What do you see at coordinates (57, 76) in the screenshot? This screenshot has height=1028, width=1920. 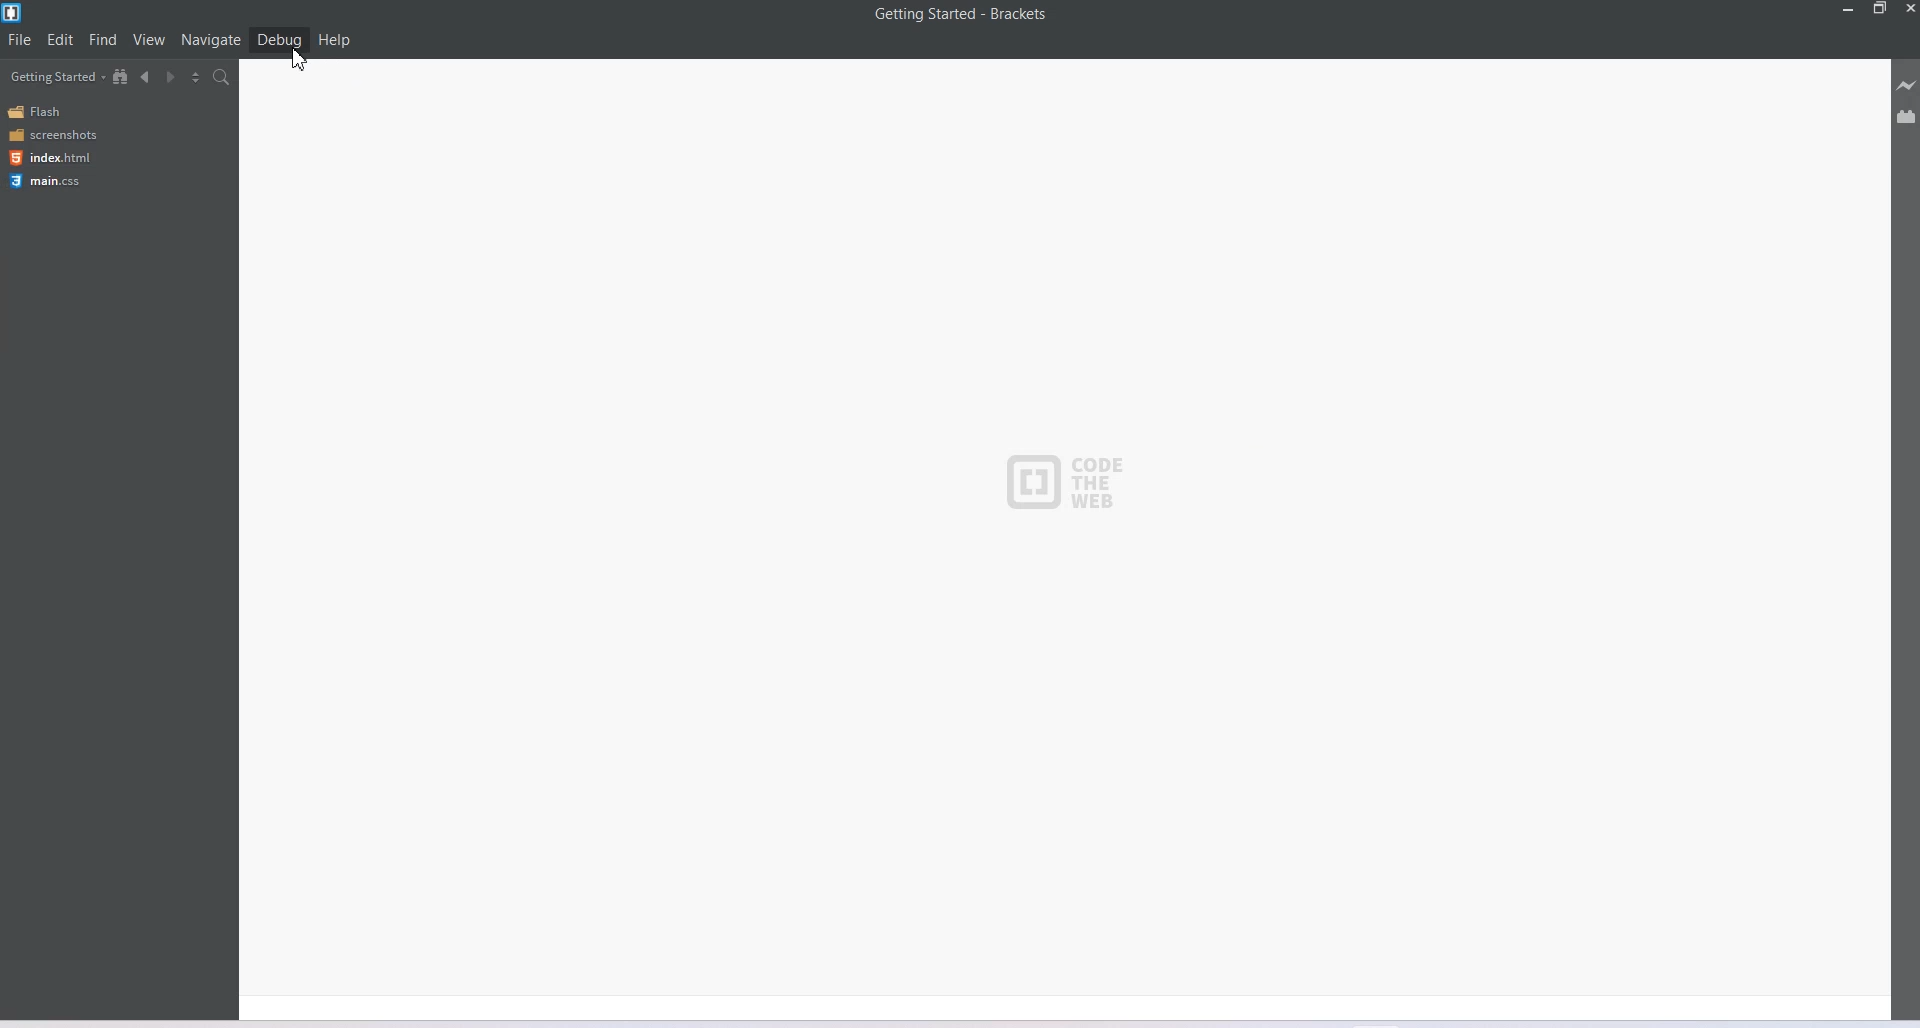 I see `Getting Started` at bounding box center [57, 76].